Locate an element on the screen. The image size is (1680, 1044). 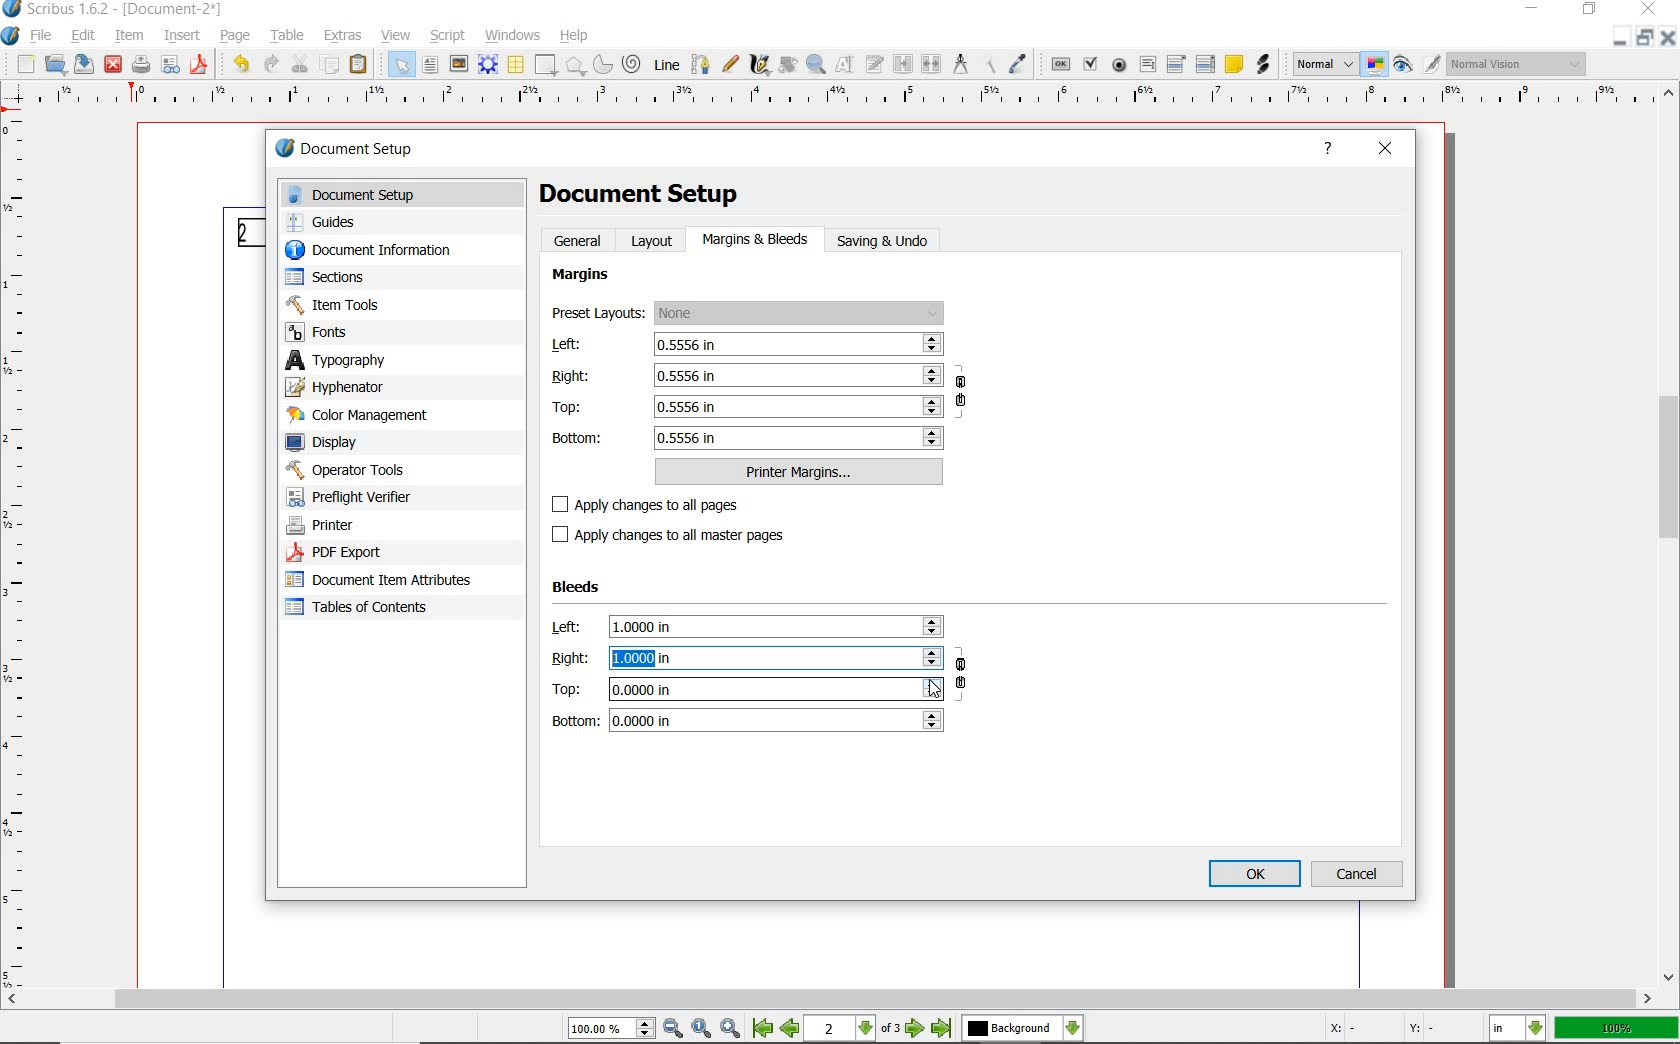
Scribus 1.62 - [Document-2*] is located at coordinates (115, 9).